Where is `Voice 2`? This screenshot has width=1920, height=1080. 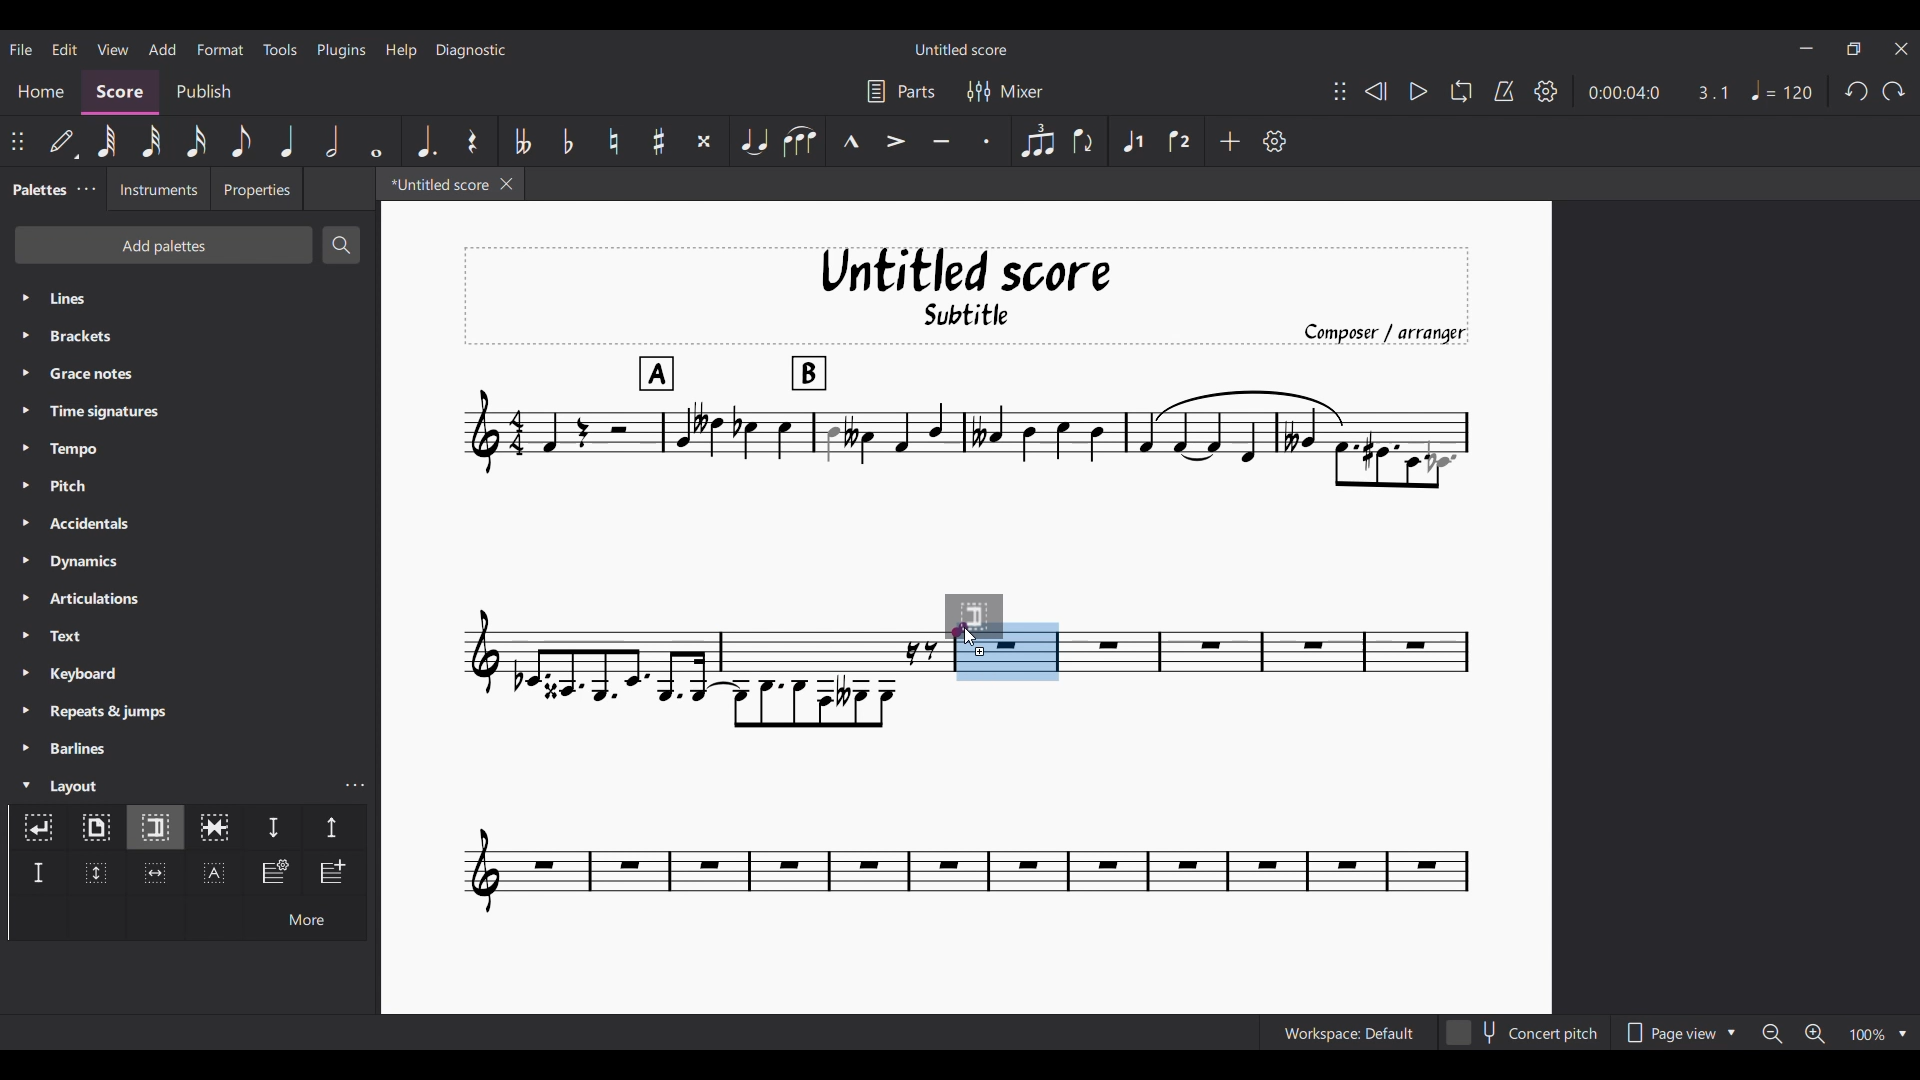 Voice 2 is located at coordinates (1180, 141).